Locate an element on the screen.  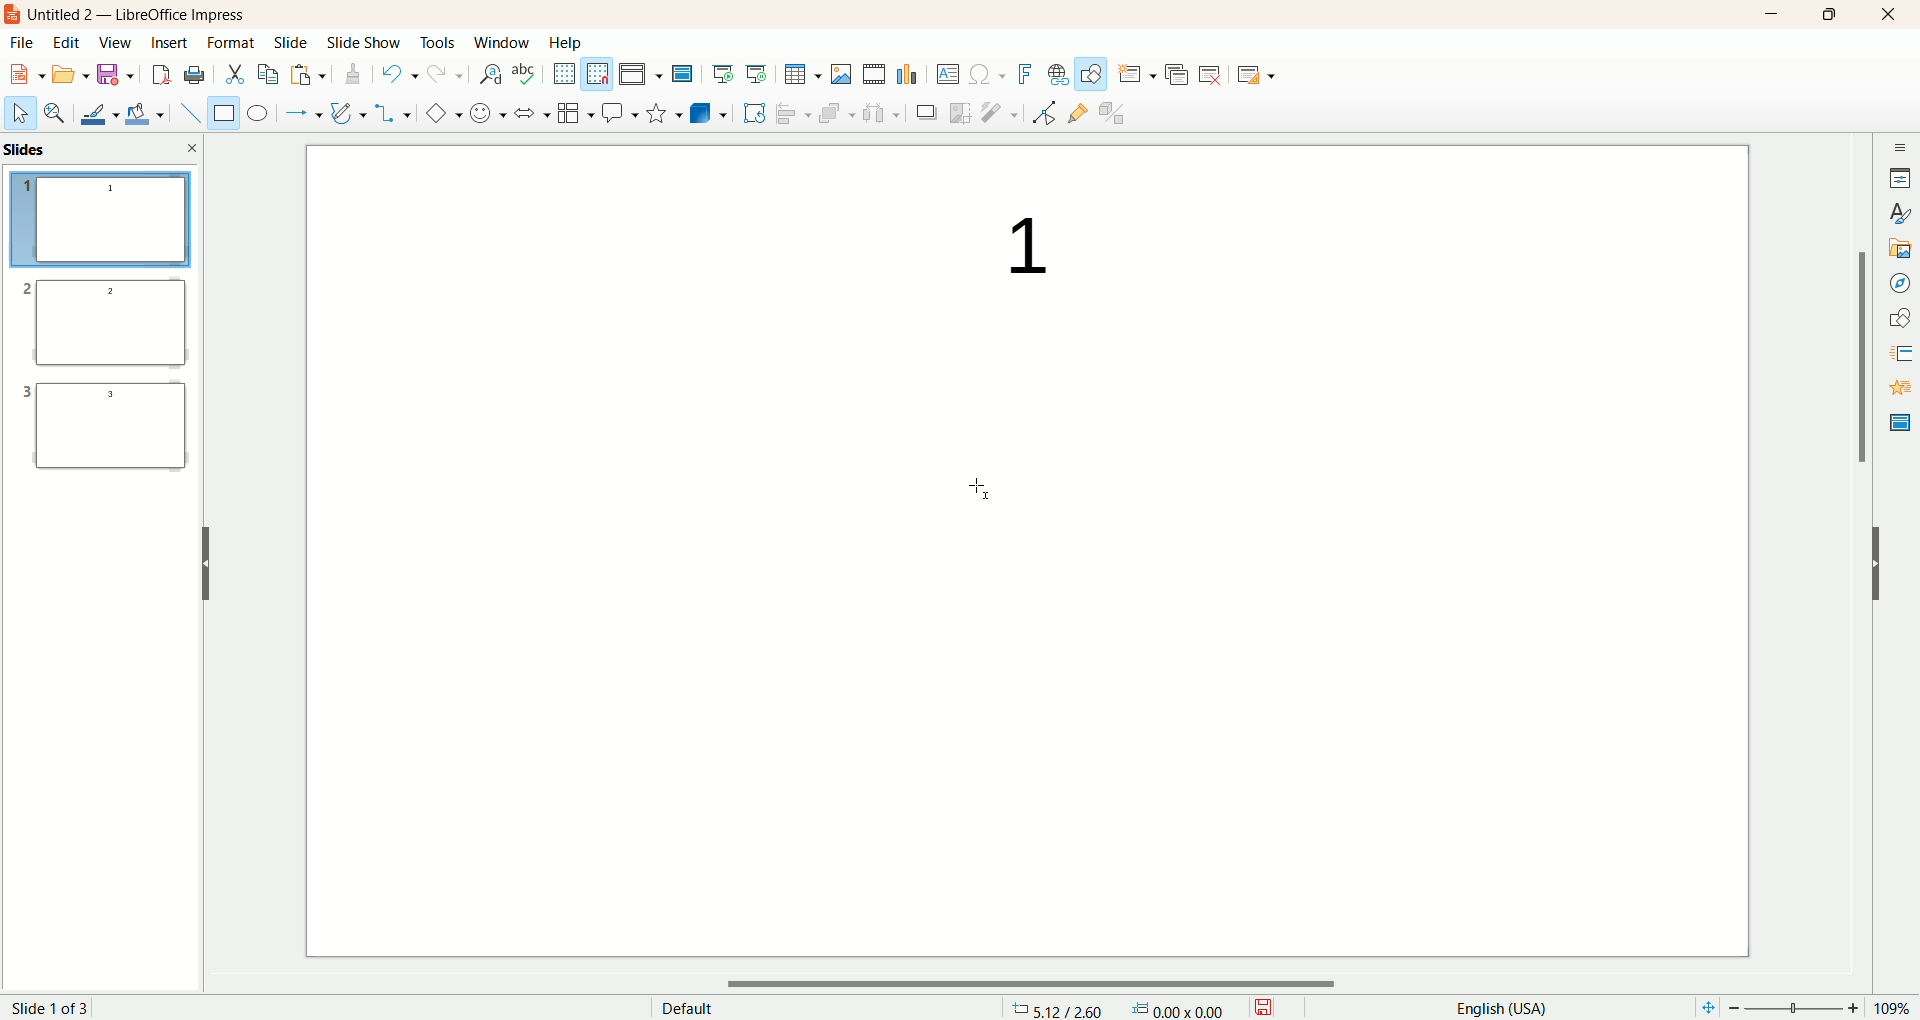
gluepoint function is located at coordinates (1077, 114).